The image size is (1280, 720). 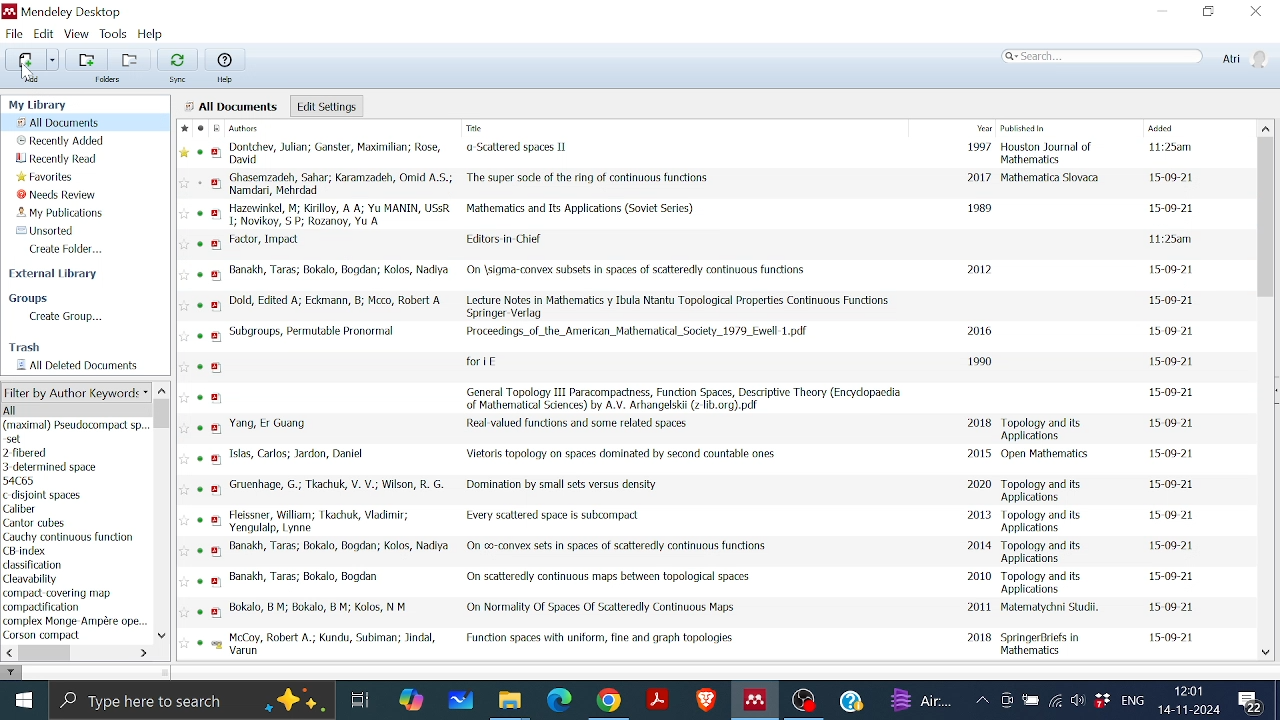 What do you see at coordinates (410, 700) in the screenshot?
I see `COpilot` at bounding box center [410, 700].